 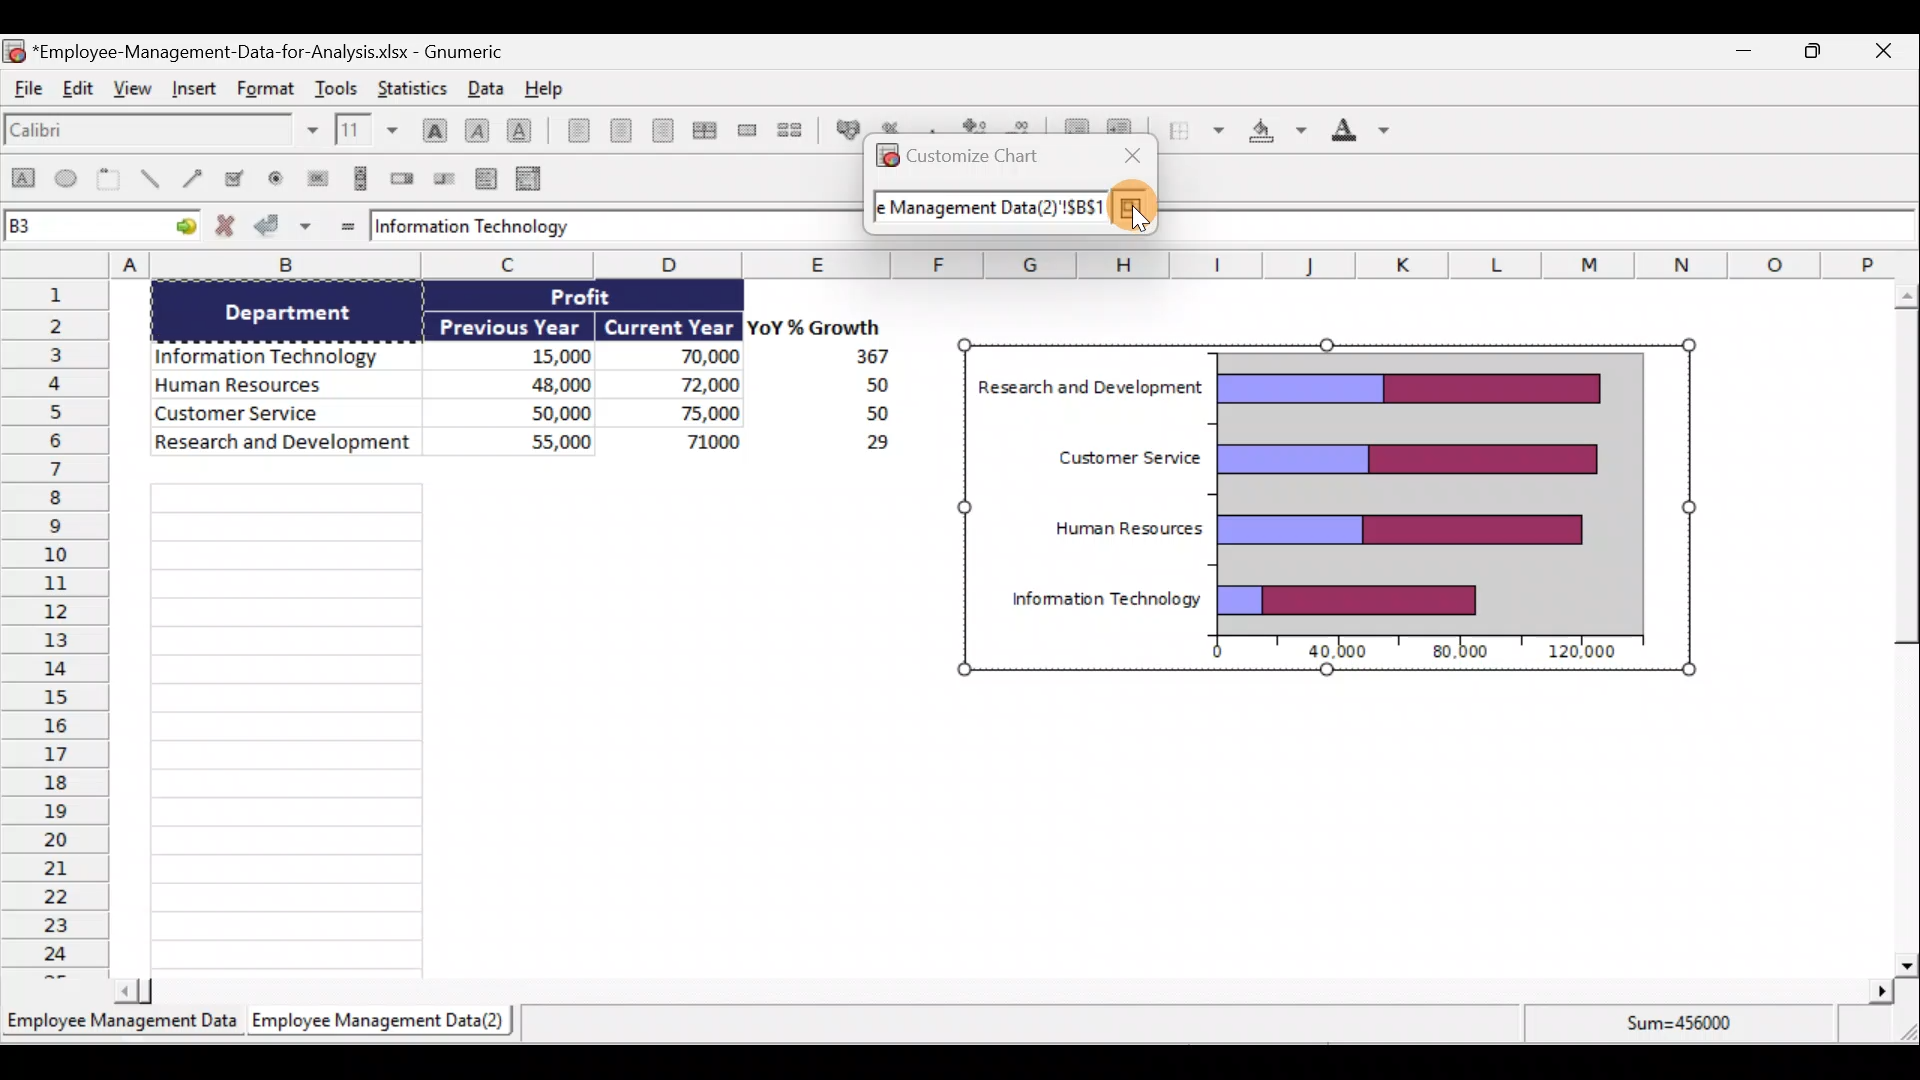 What do you see at coordinates (359, 177) in the screenshot?
I see `Create a scrollbar` at bounding box center [359, 177].